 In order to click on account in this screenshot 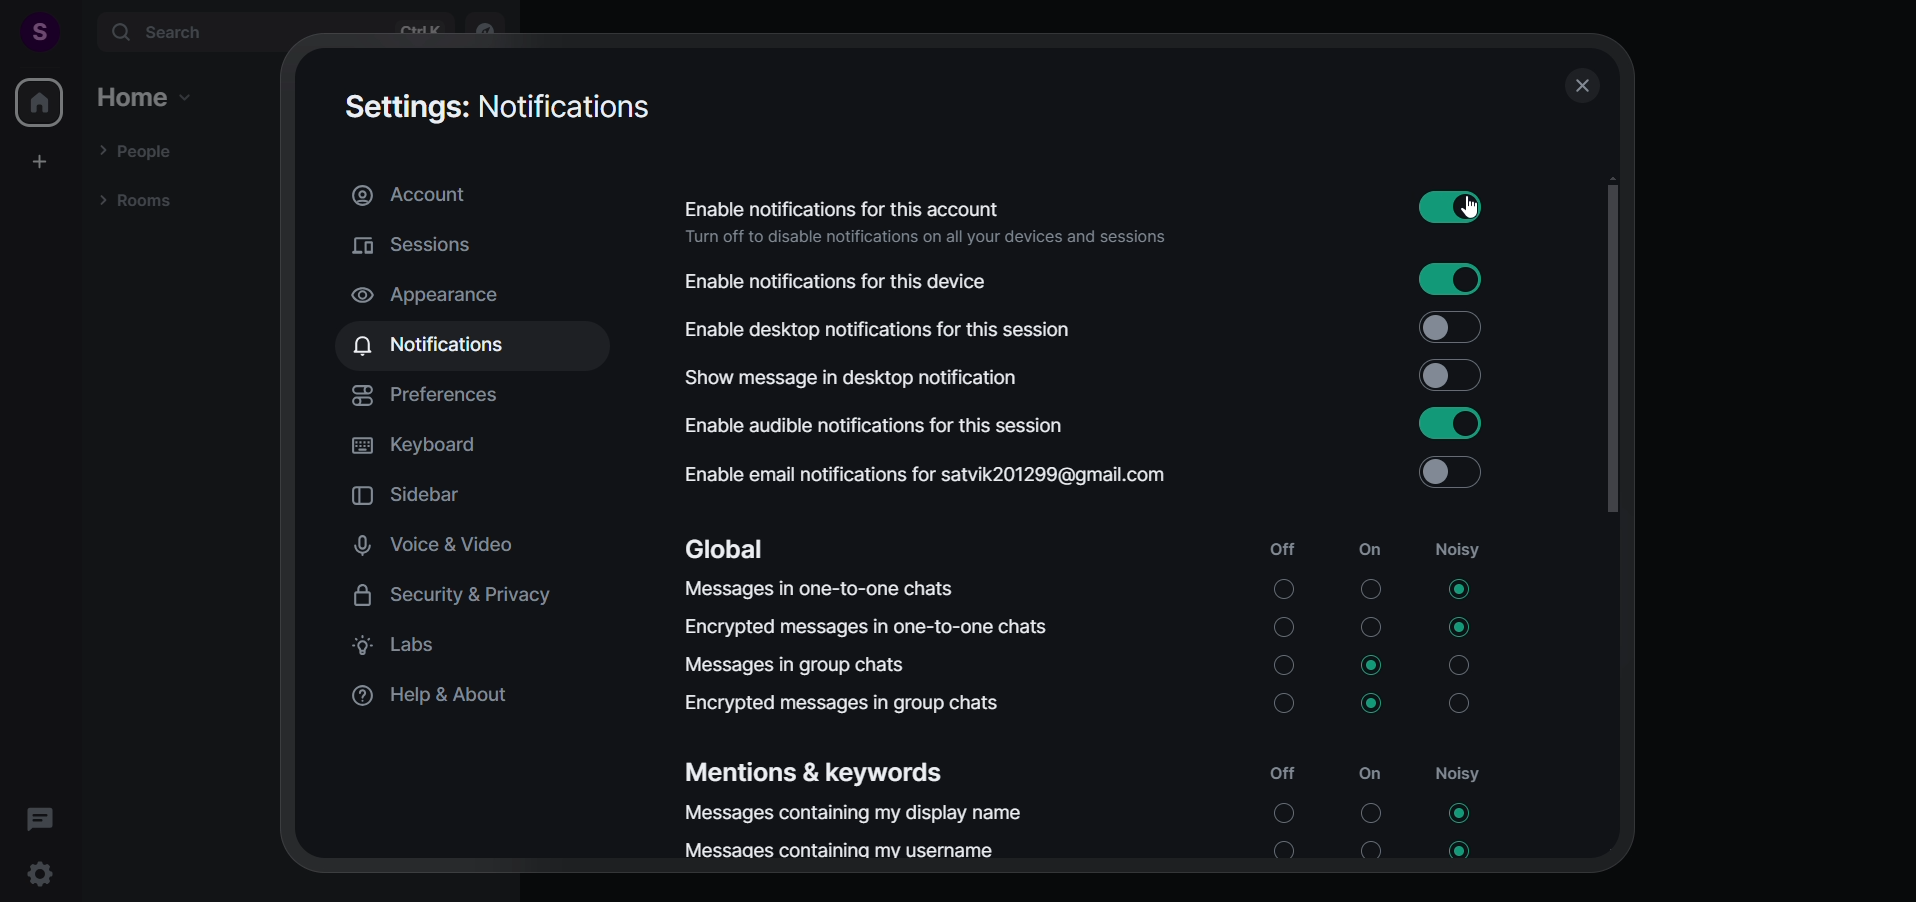, I will do `click(412, 197)`.